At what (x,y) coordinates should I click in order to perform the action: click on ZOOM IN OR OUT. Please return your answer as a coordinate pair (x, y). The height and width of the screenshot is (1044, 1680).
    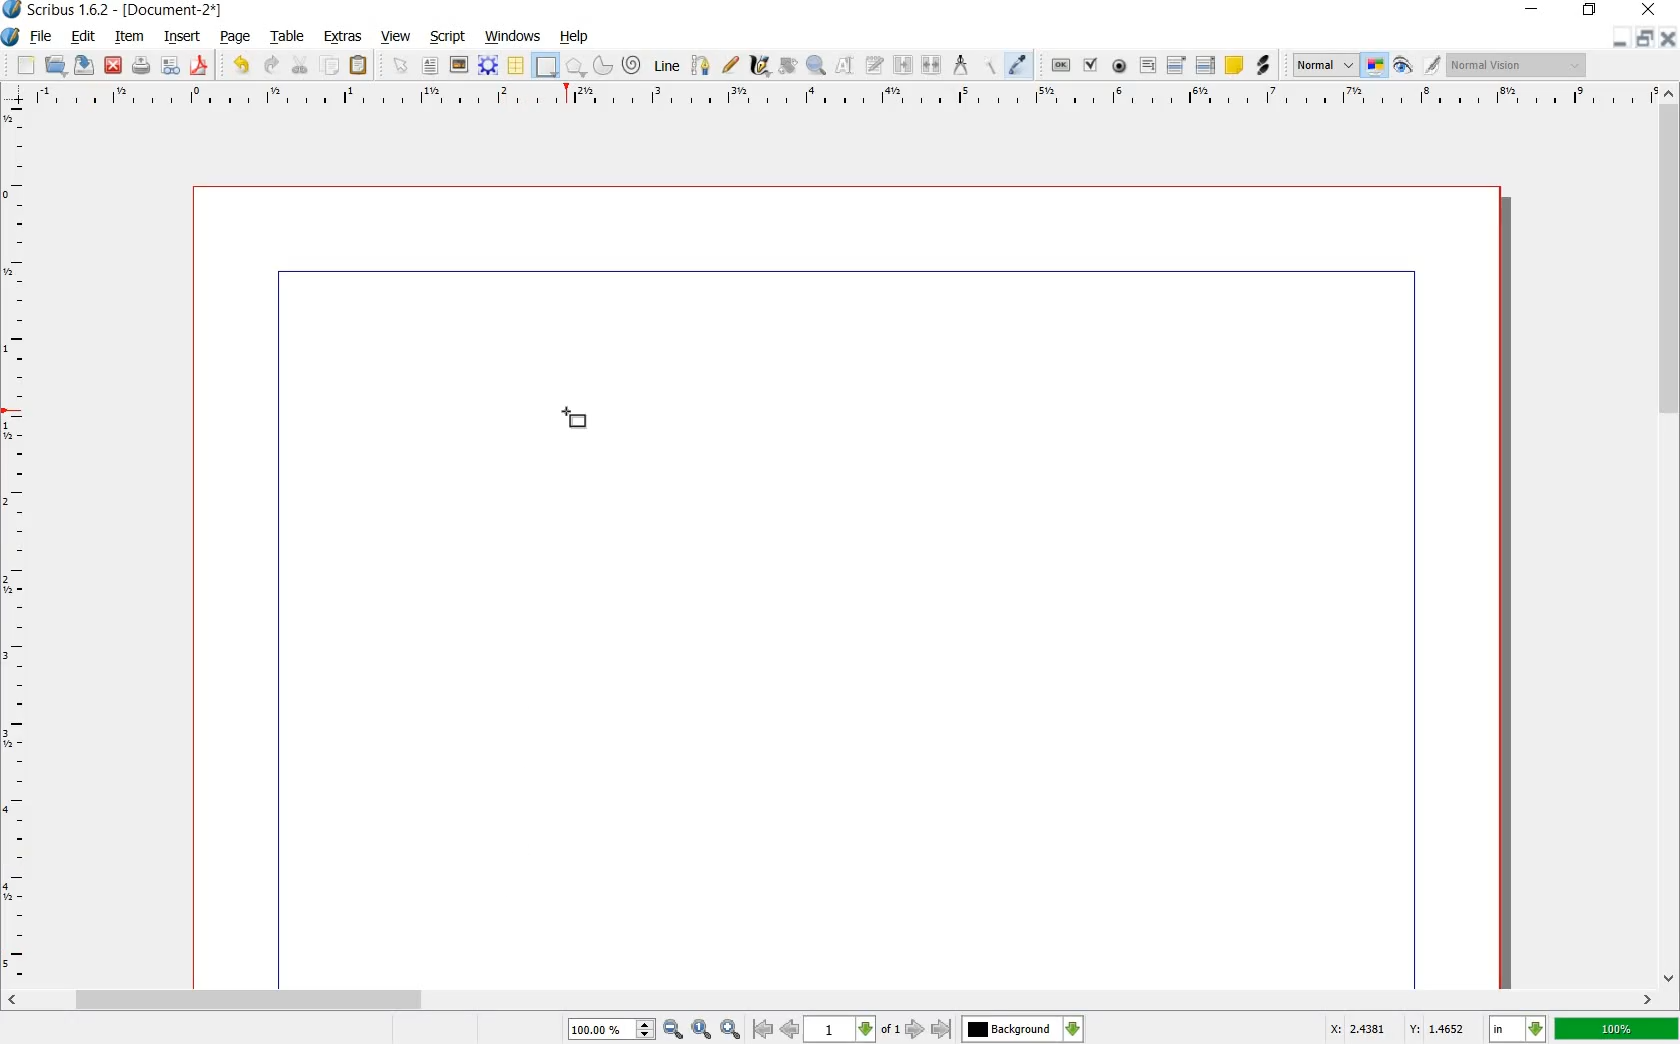
    Looking at the image, I should click on (818, 63).